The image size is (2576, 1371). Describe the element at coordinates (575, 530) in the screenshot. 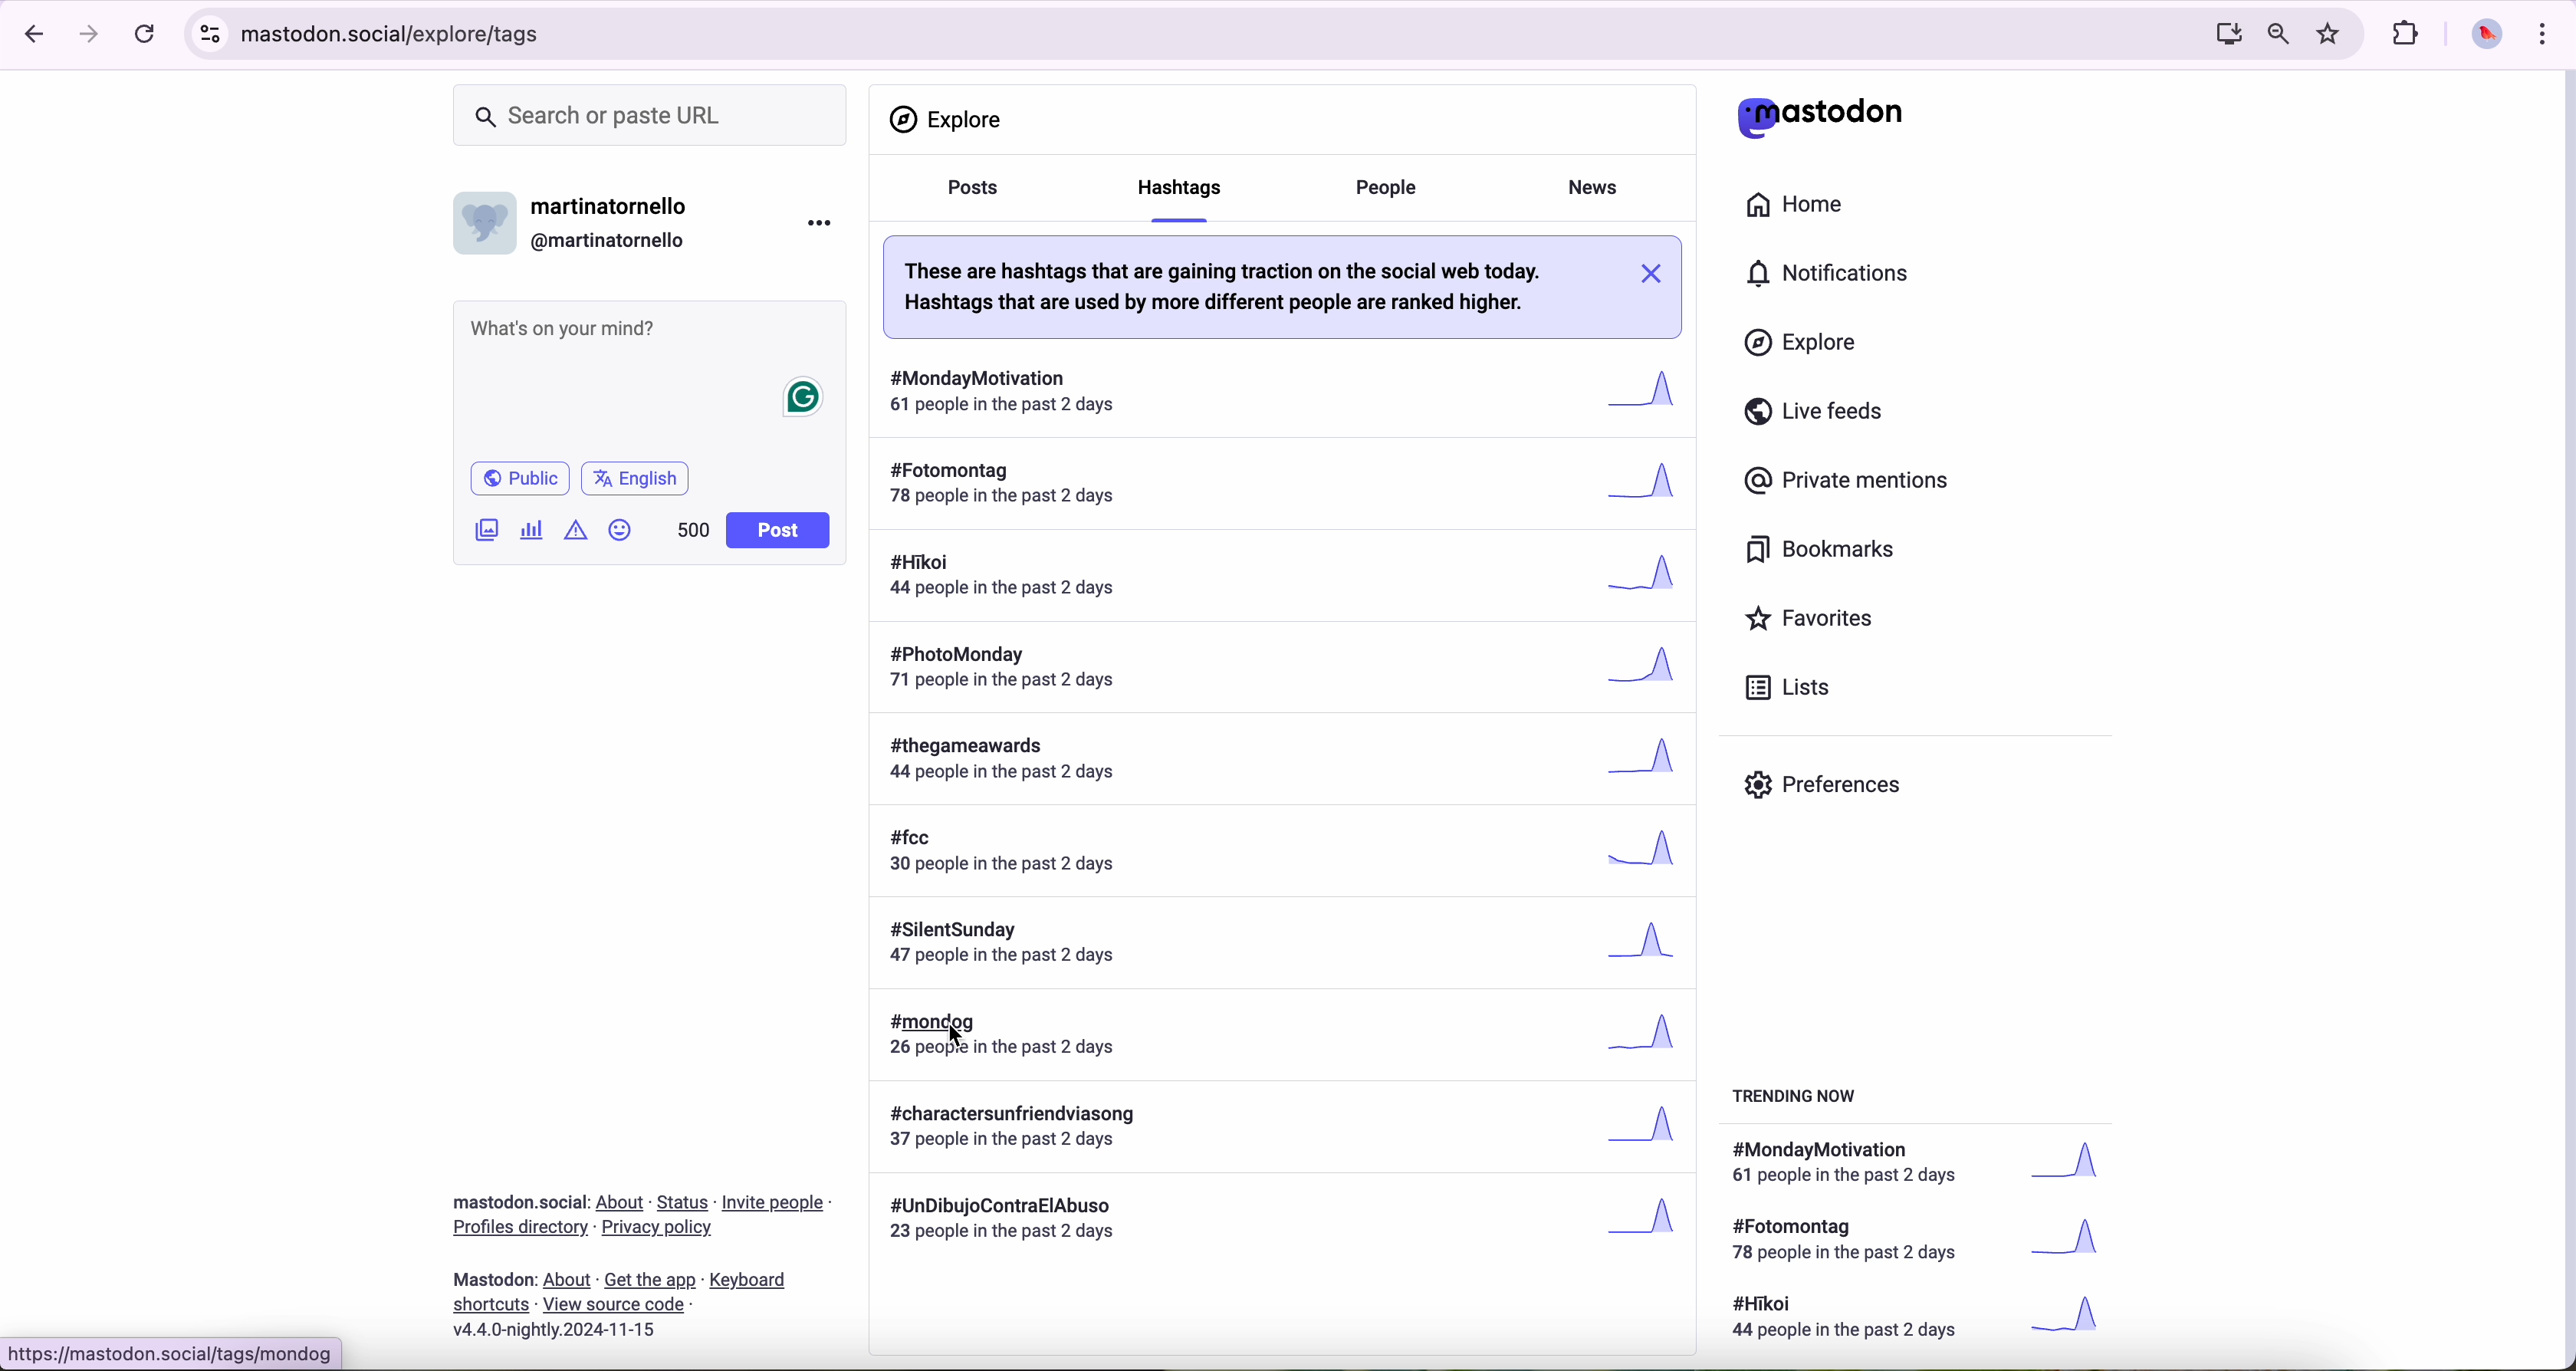

I see `icon` at that location.